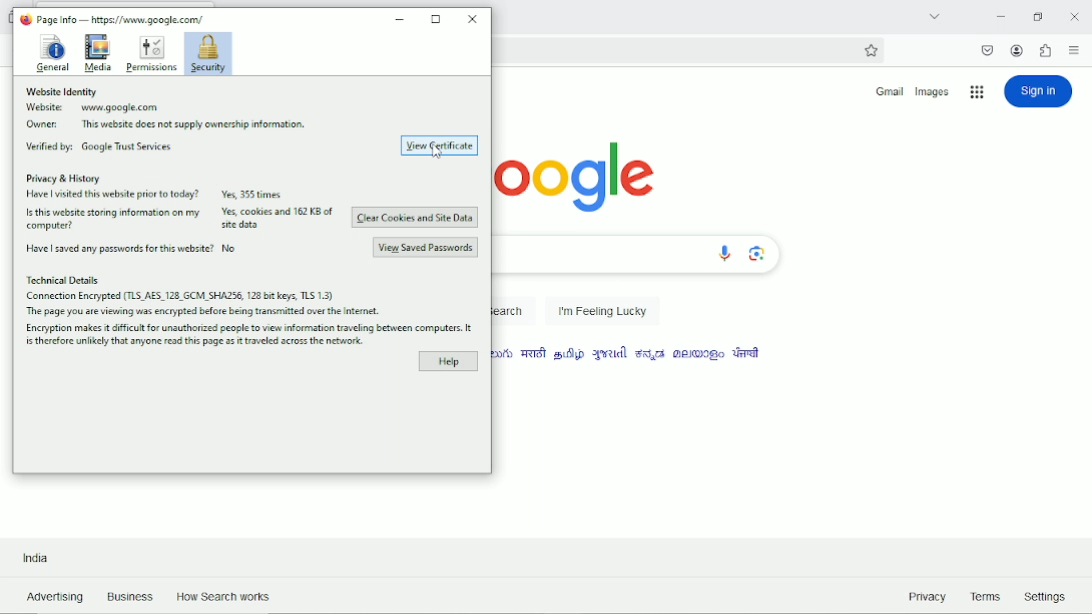  What do you see at coordinates (98, 53) in the screenshot?
I see `Media` at bounding box center [98, 53].